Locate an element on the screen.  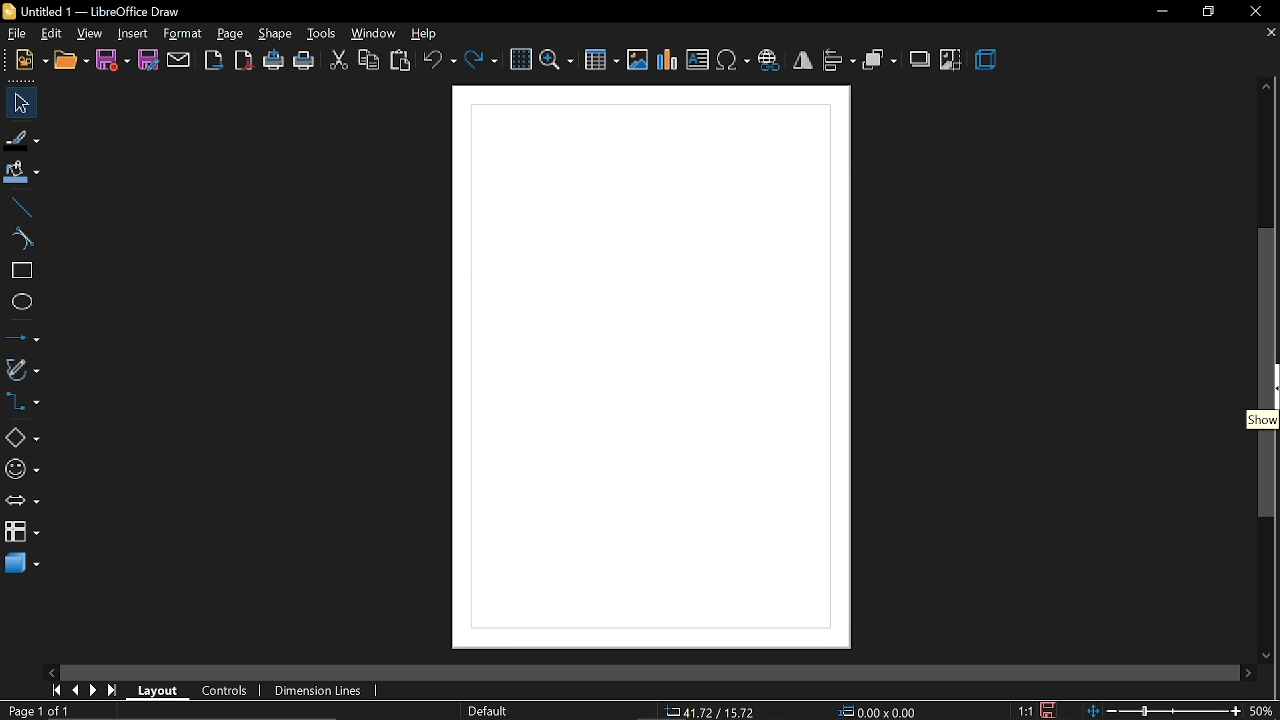
export is located at coordinates (212, 62).